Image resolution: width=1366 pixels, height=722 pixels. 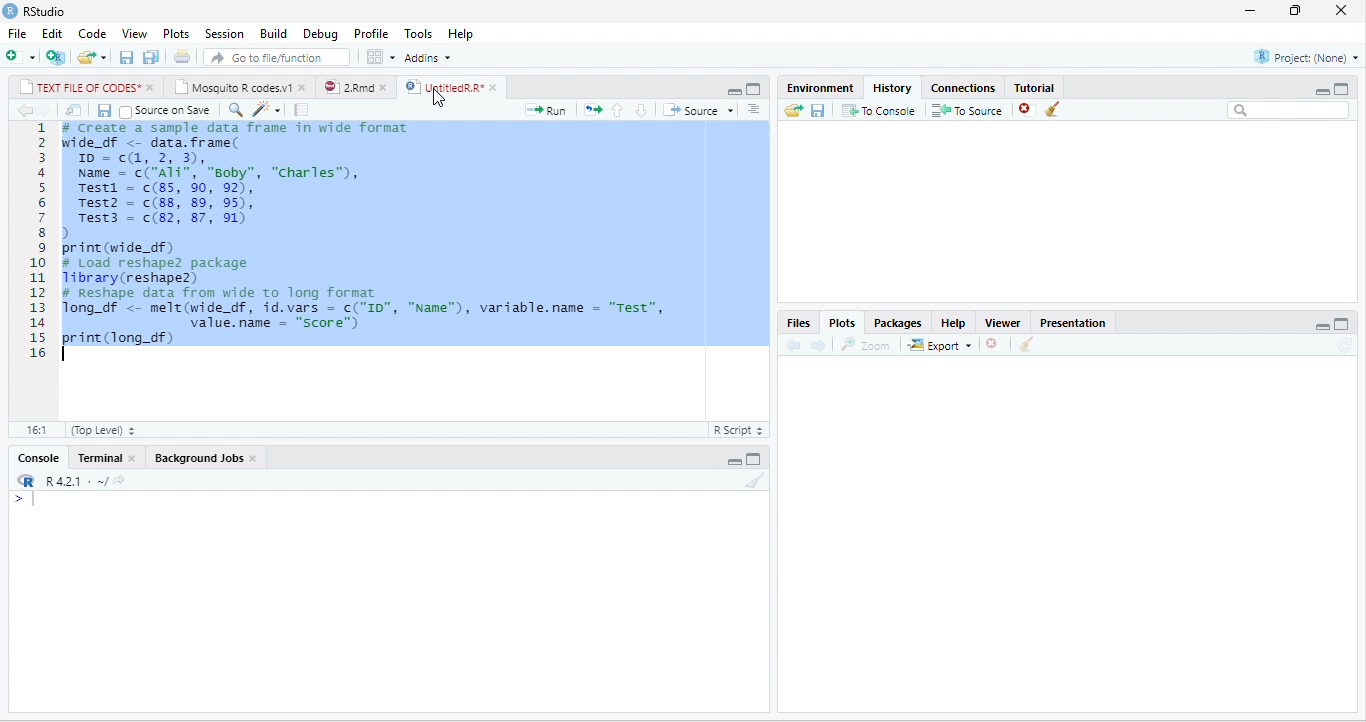 What do you see at coordinates (843, 323) in the screenshot?
I see `Plots` at bounding box center [843, 323].